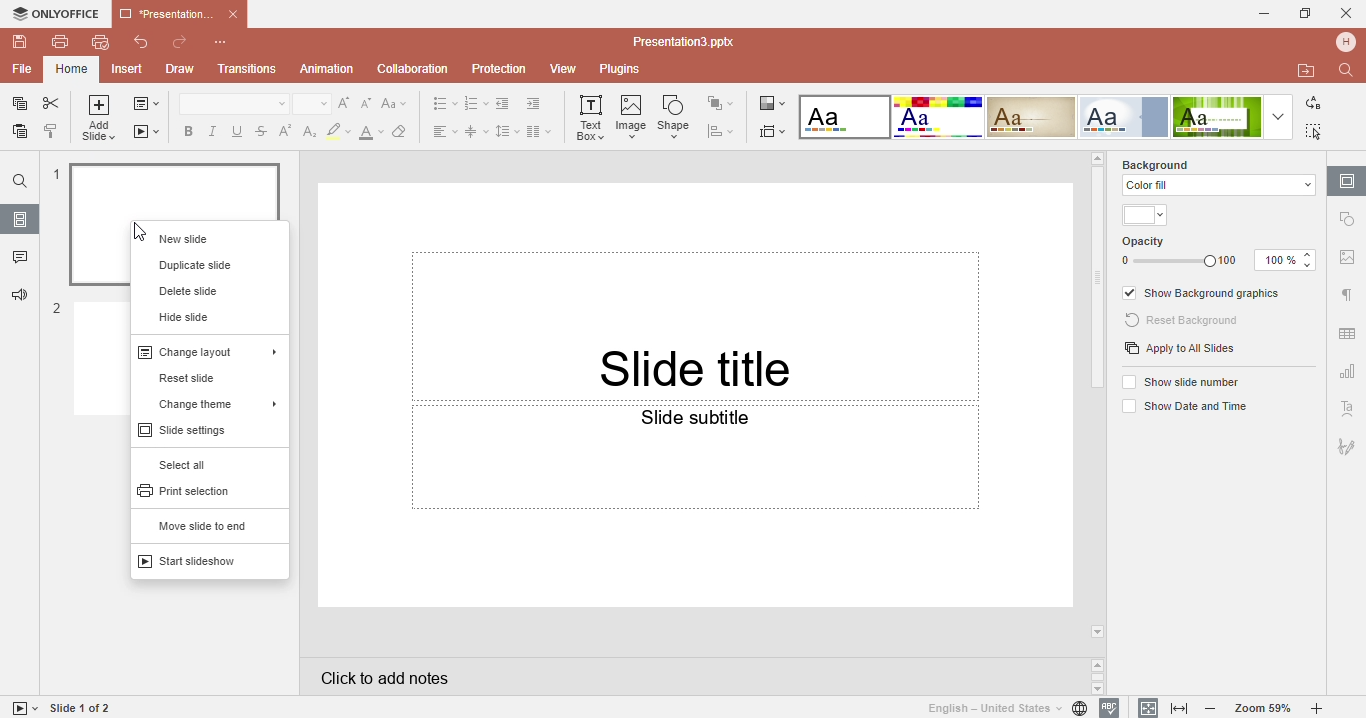 The image size is (1366, 718). What do you see at coordinates (191, 490) in the screenshot?
I see `Print selection` at bounding box center [191, 490].